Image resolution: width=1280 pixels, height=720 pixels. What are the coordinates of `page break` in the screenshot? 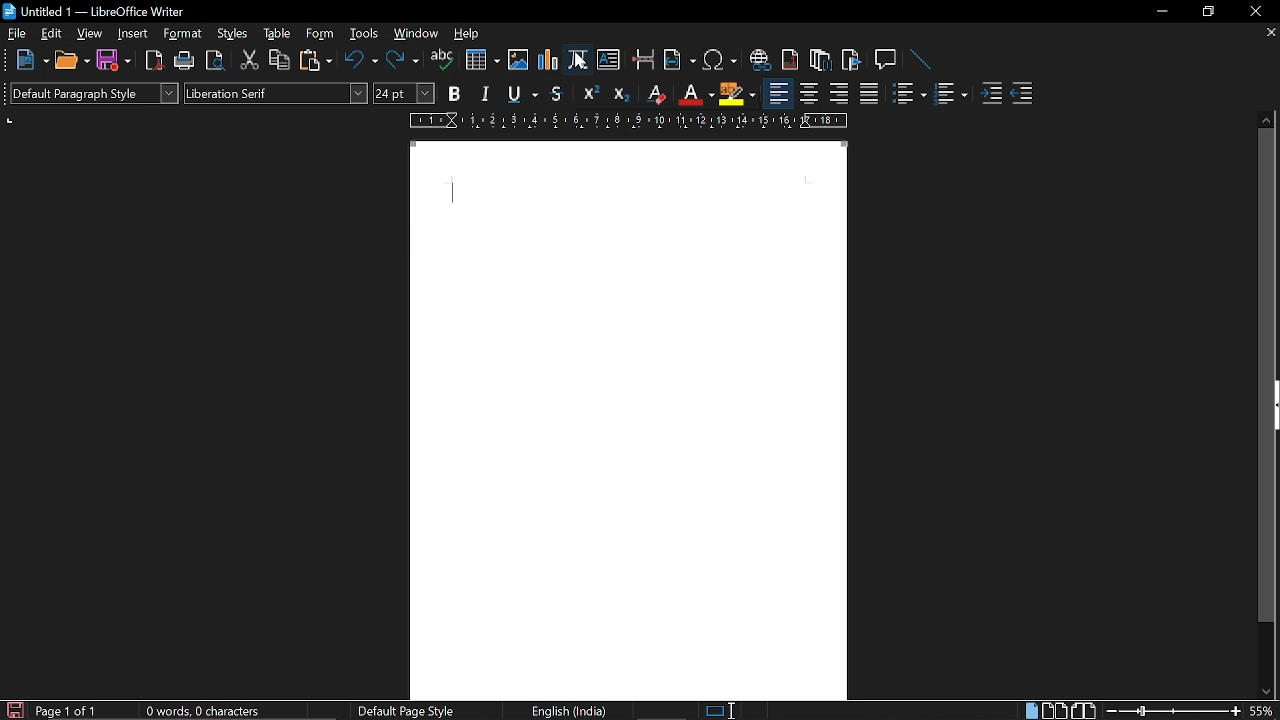 It's located at (645, 60).